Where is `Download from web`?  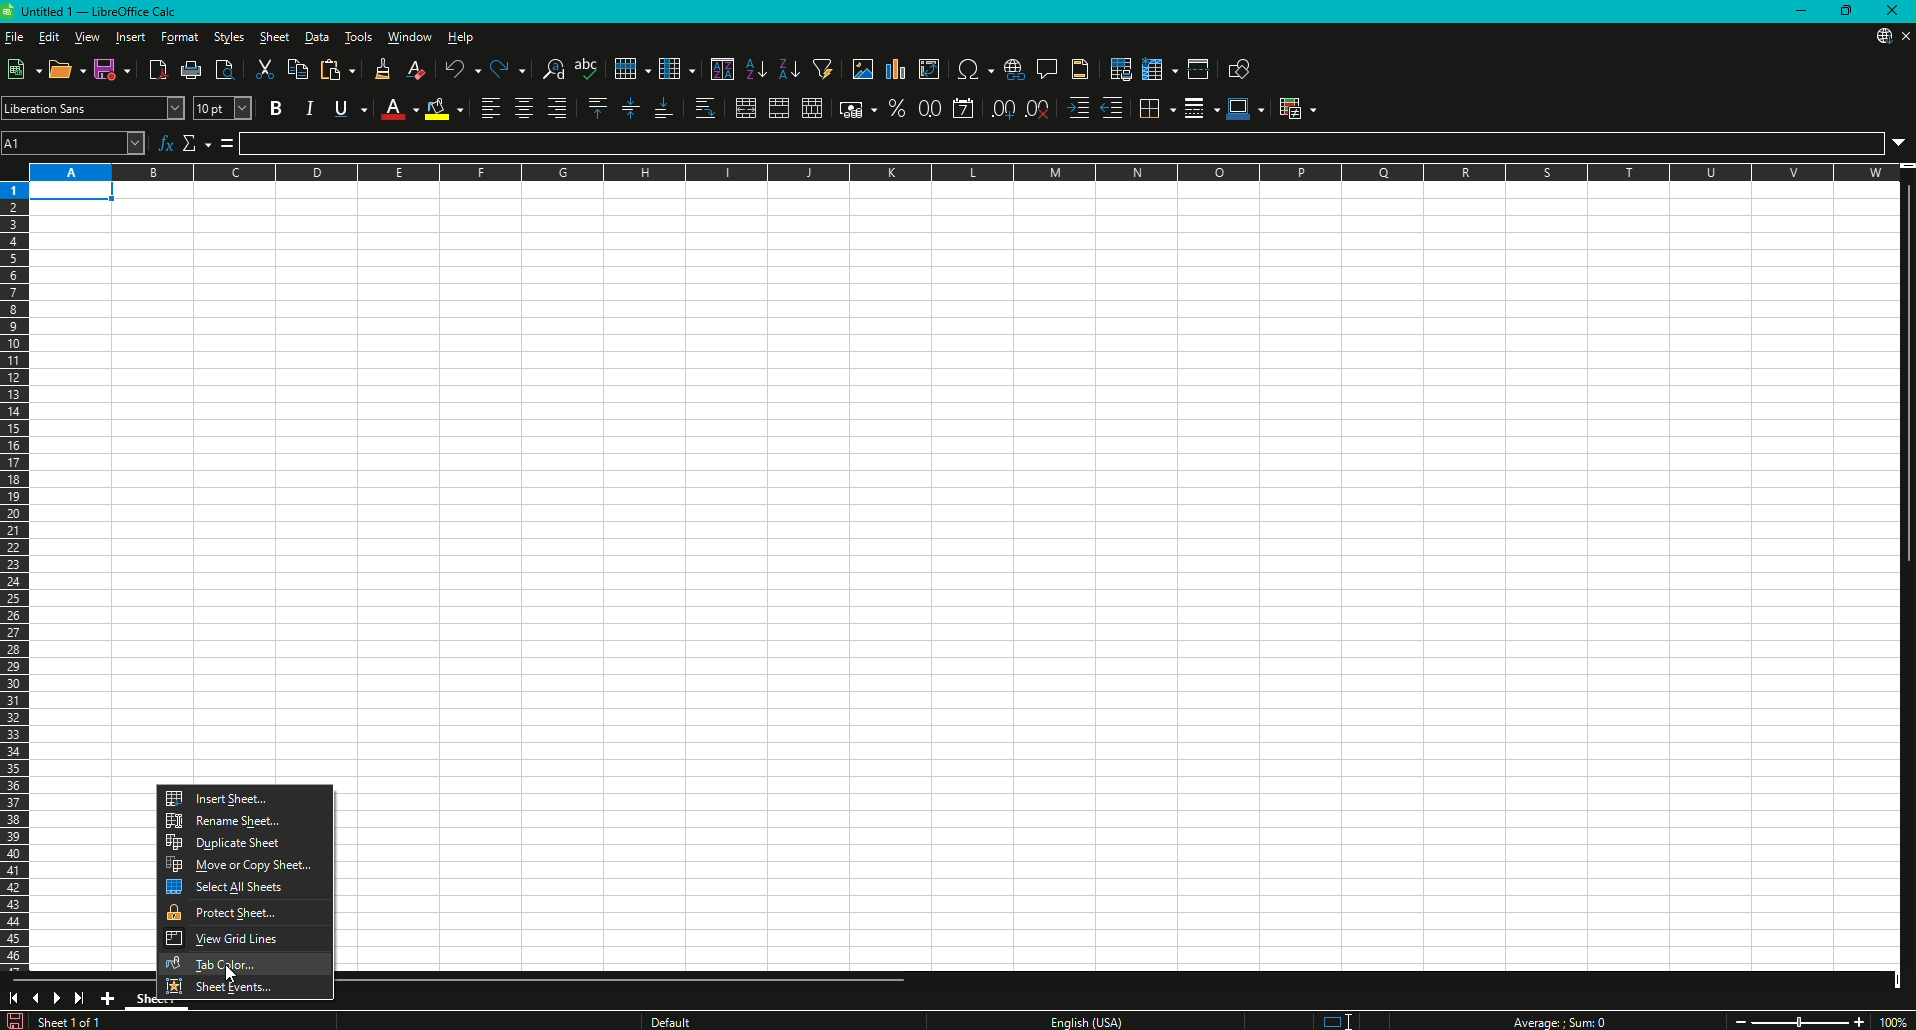
Download from web is located at coordinates (1883, 36).